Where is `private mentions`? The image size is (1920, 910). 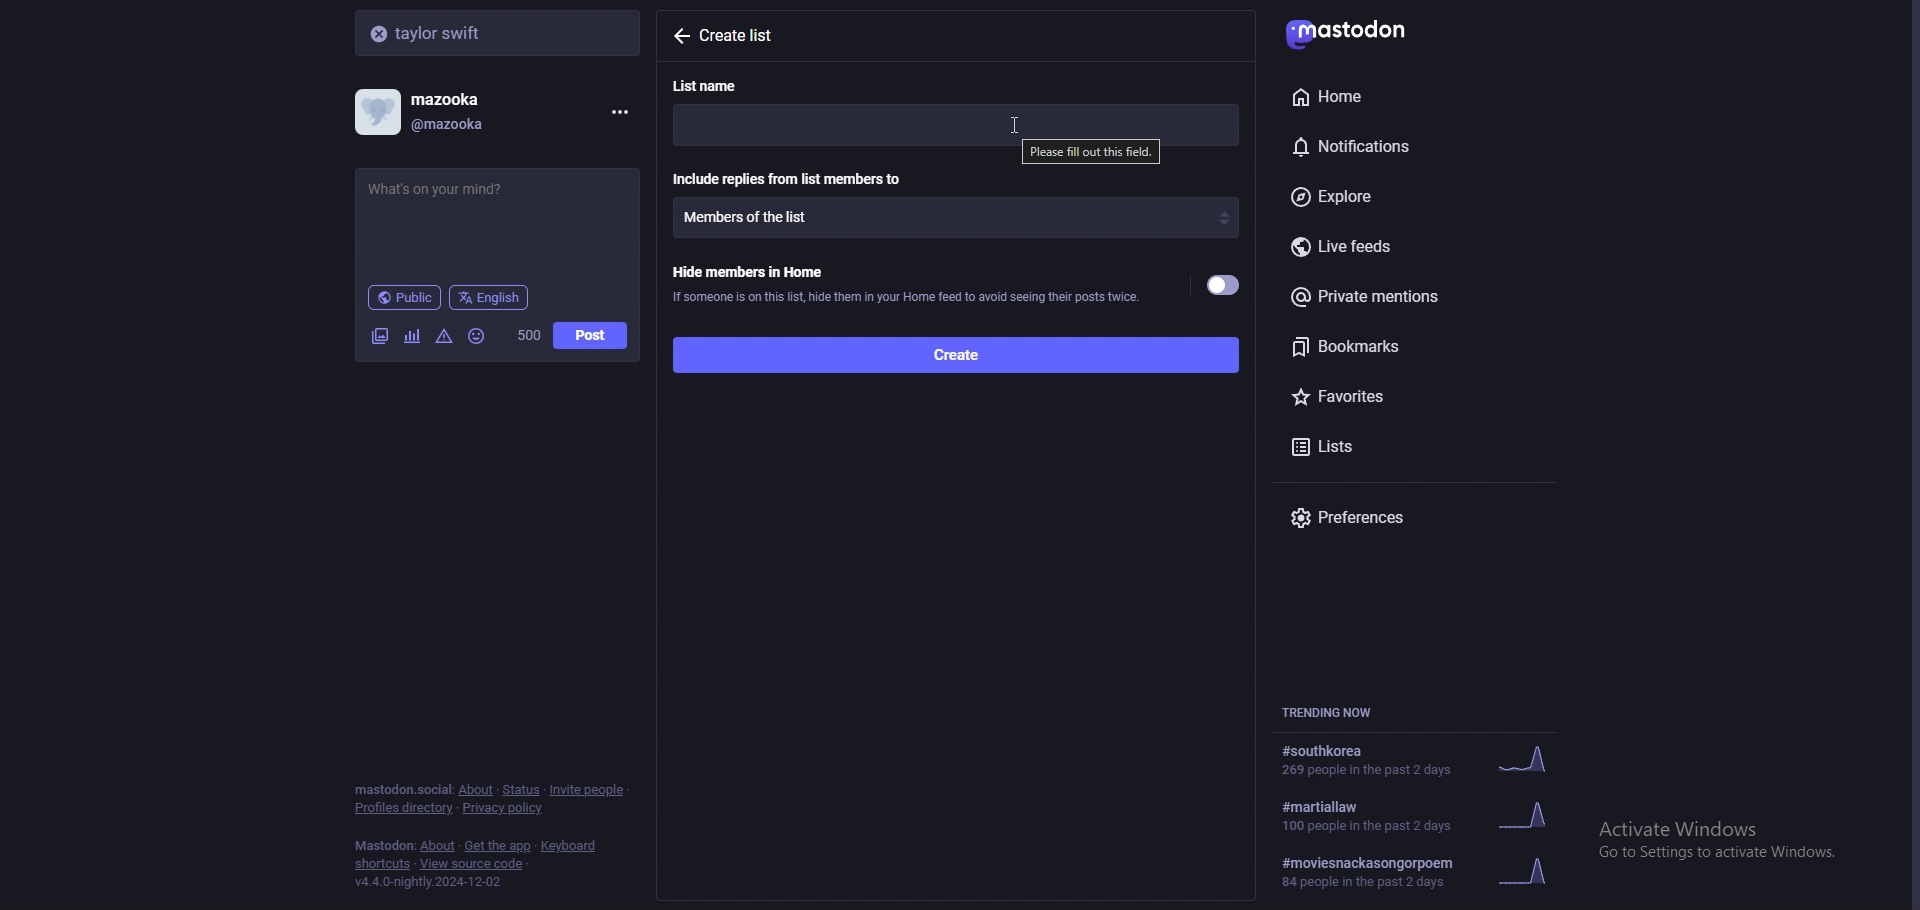 private mentions is located at coordinates (1412, 296).